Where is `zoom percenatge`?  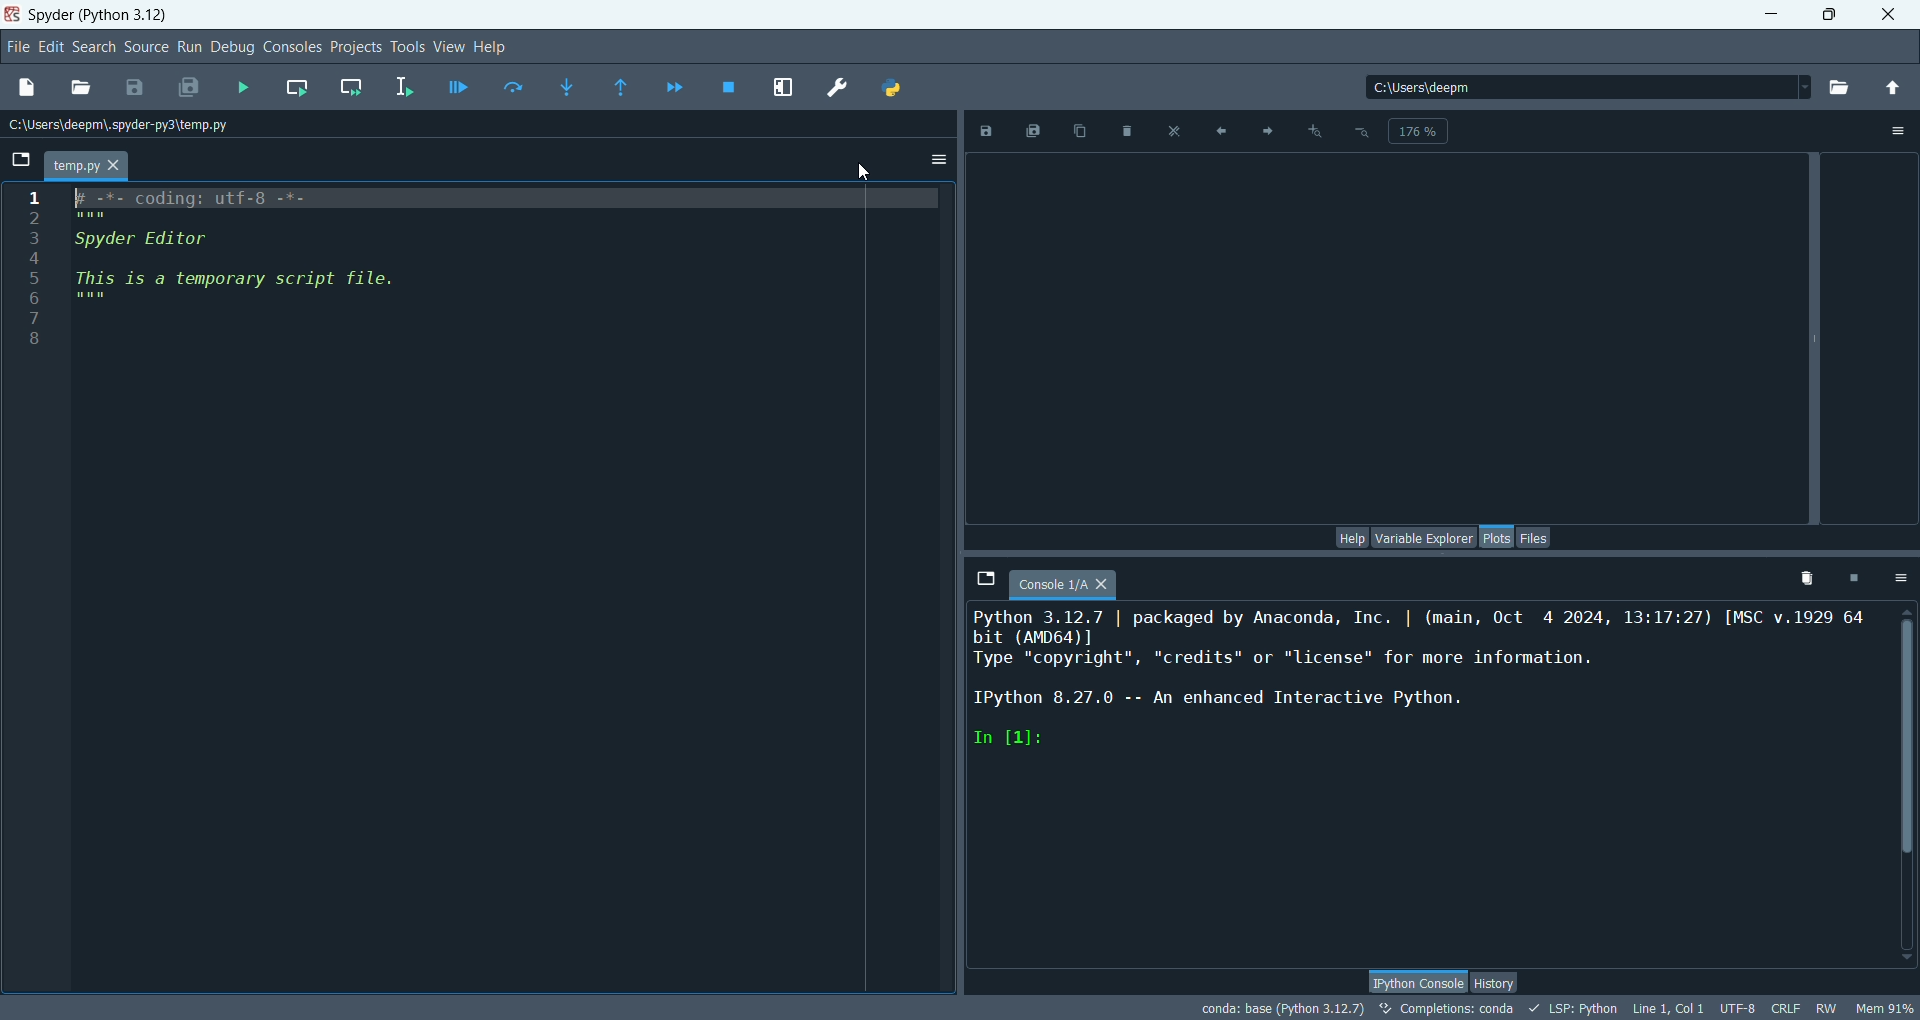 zoom percenatge is located at coordinates (1419, 132).